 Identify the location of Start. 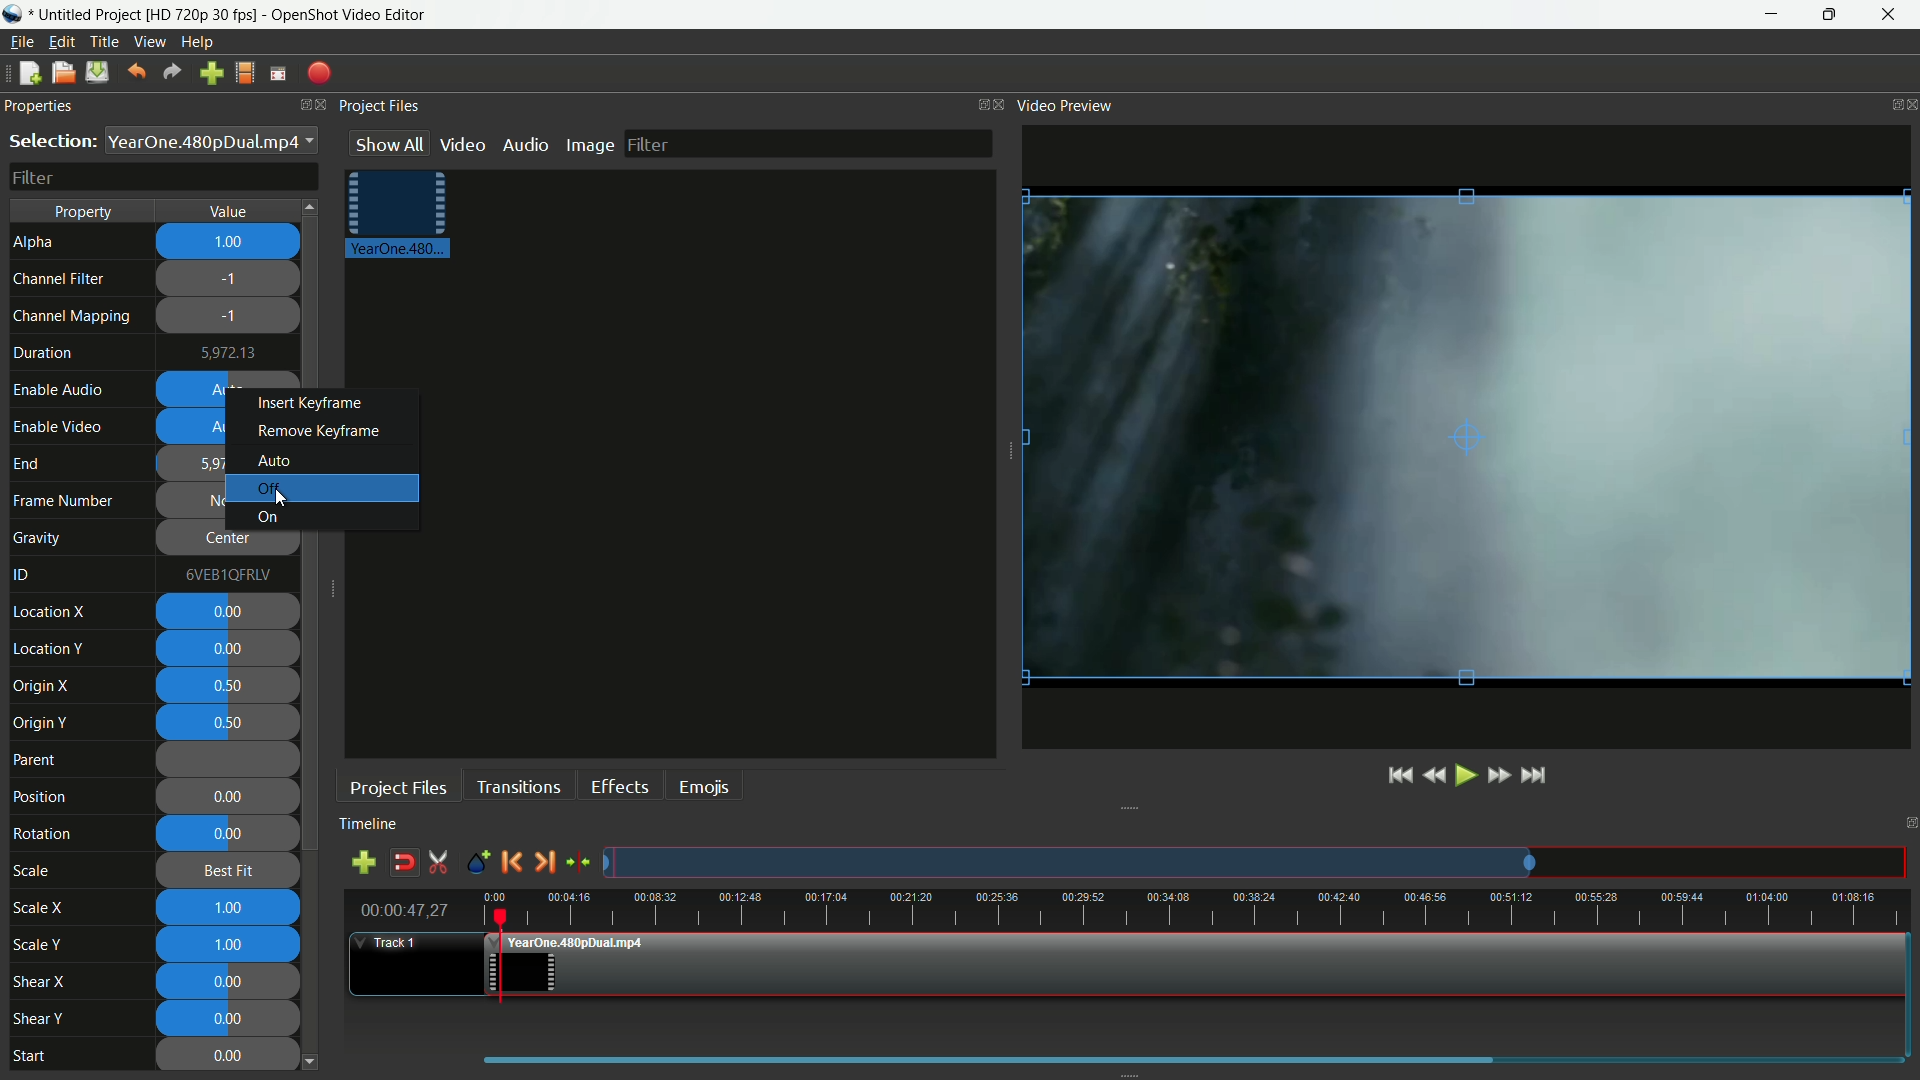
(44, 1058).